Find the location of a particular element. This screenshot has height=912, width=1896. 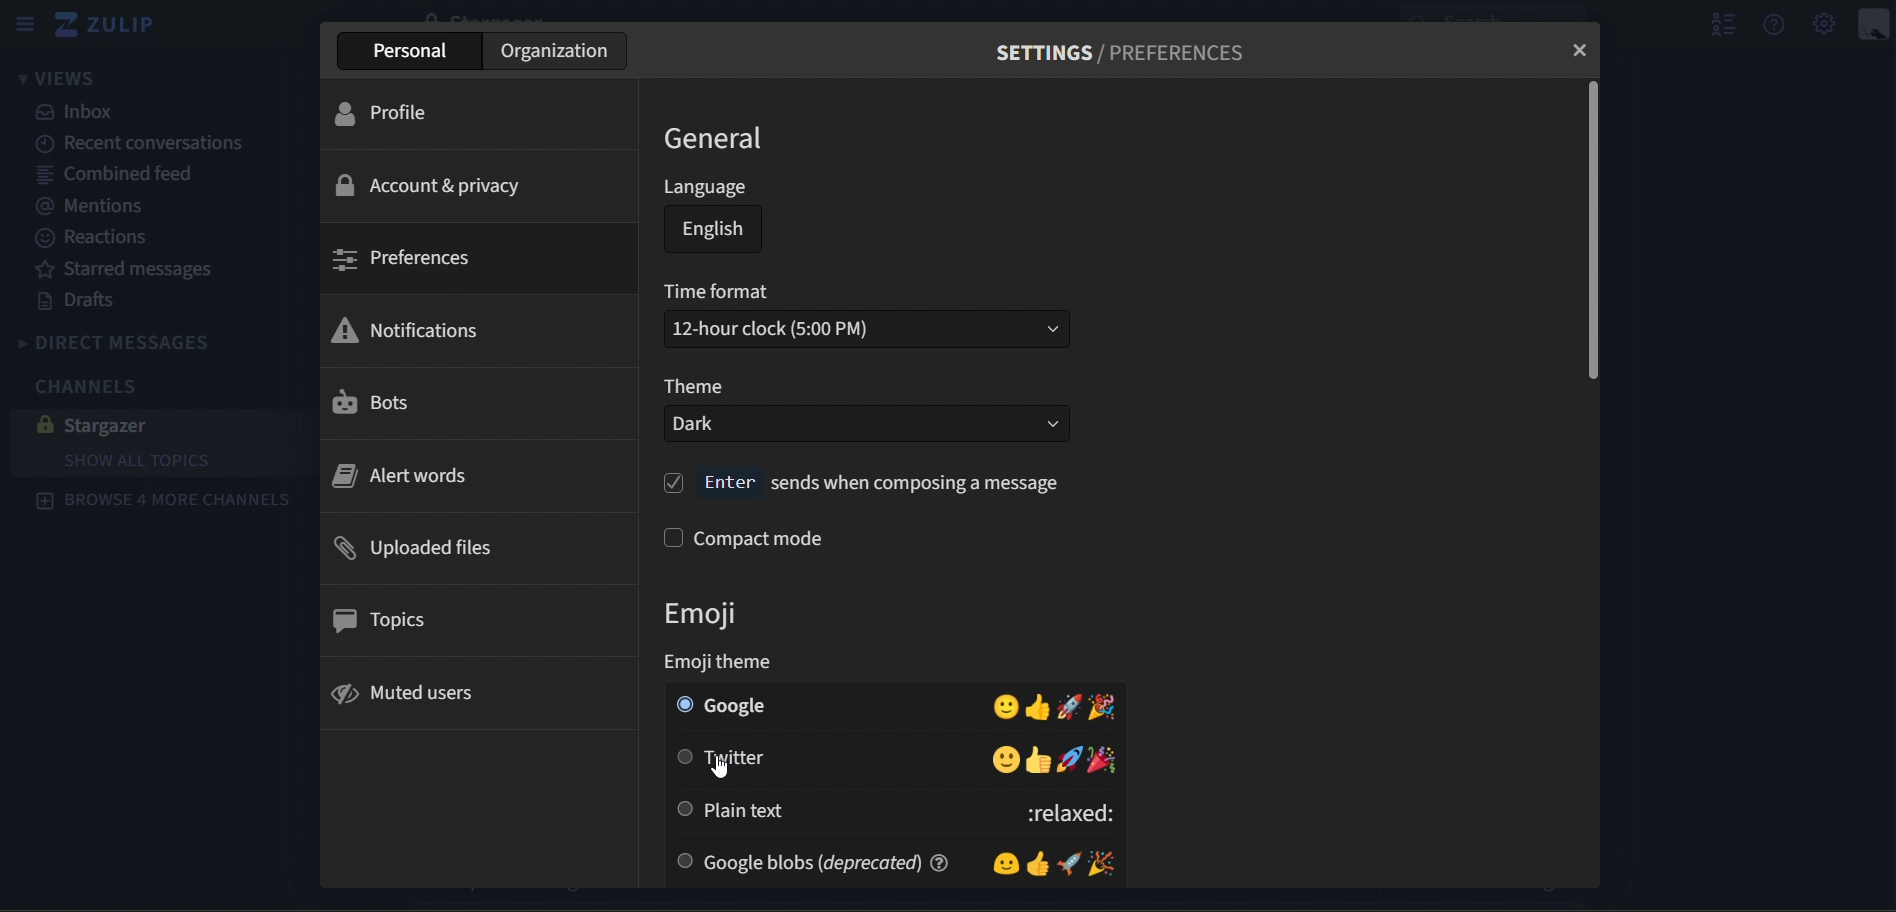

scrollbar is located at coordinates (1591, 233).